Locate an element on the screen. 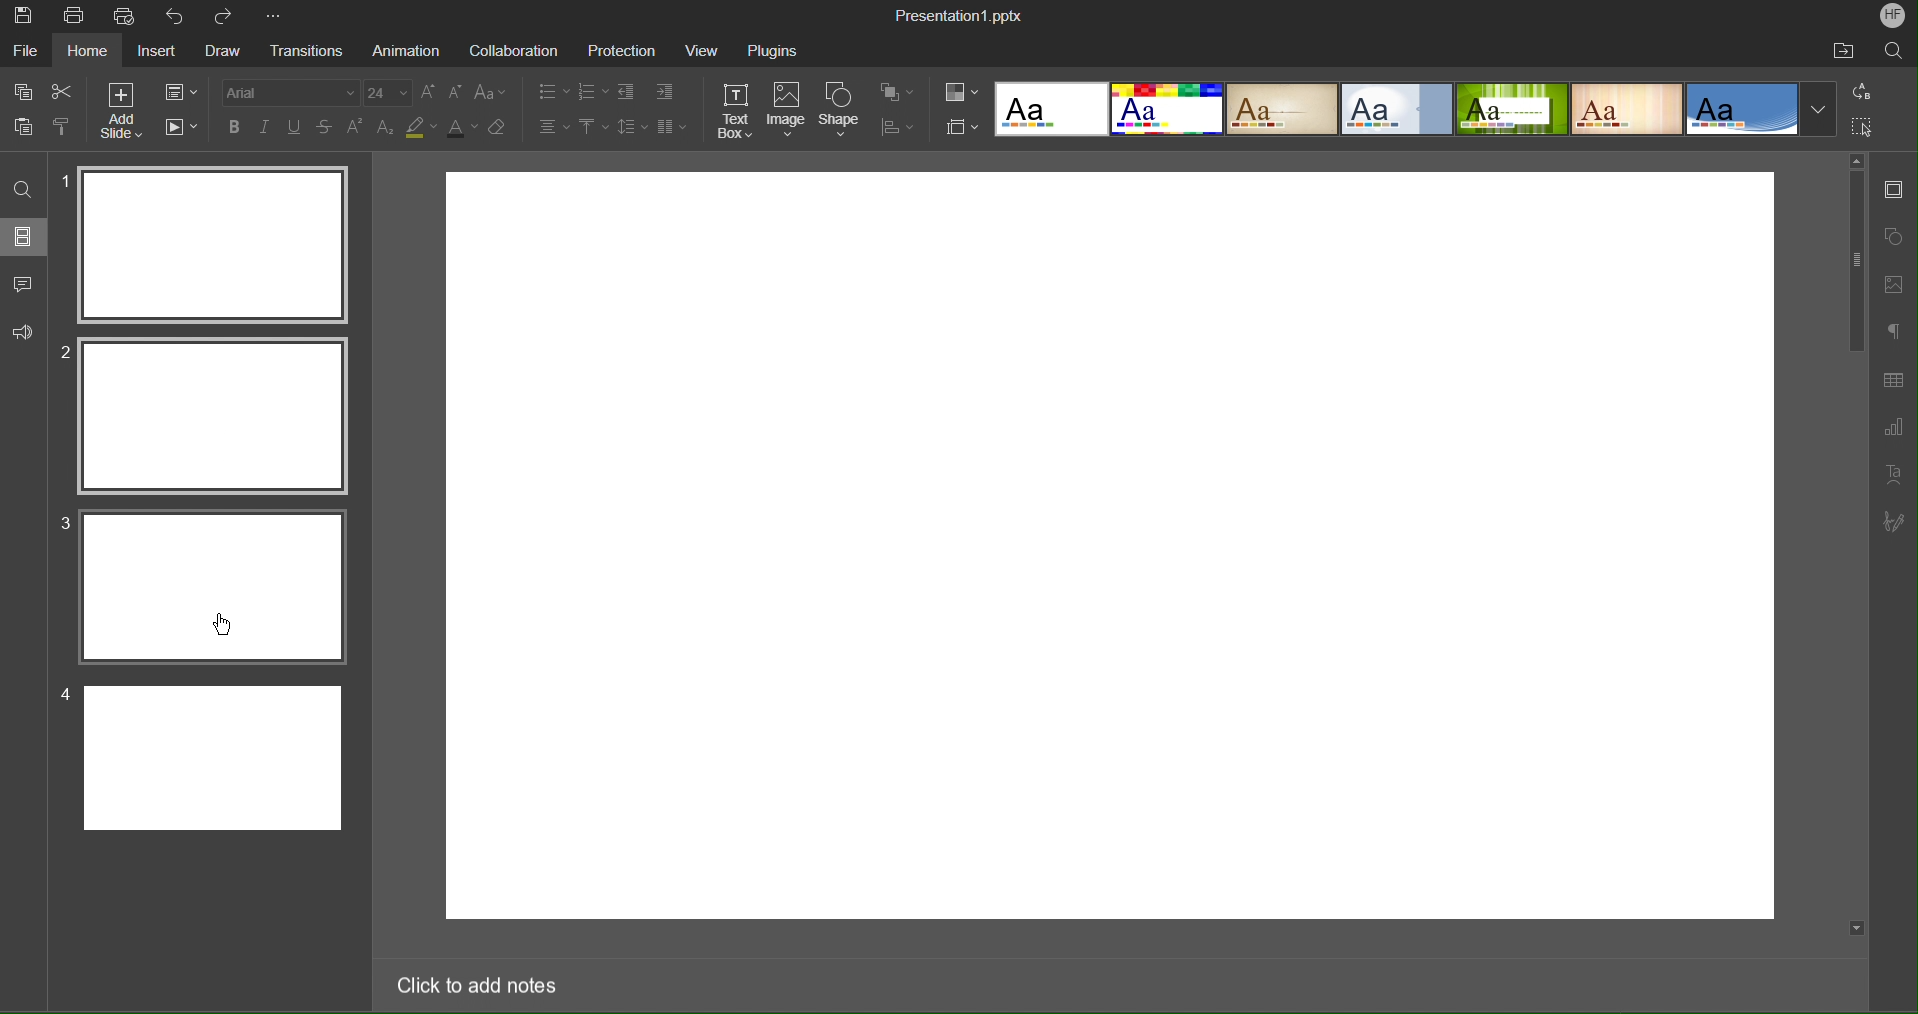 The height and width of the screenshot is (1014, 1918). Insert is located at coordinates (160, 51).